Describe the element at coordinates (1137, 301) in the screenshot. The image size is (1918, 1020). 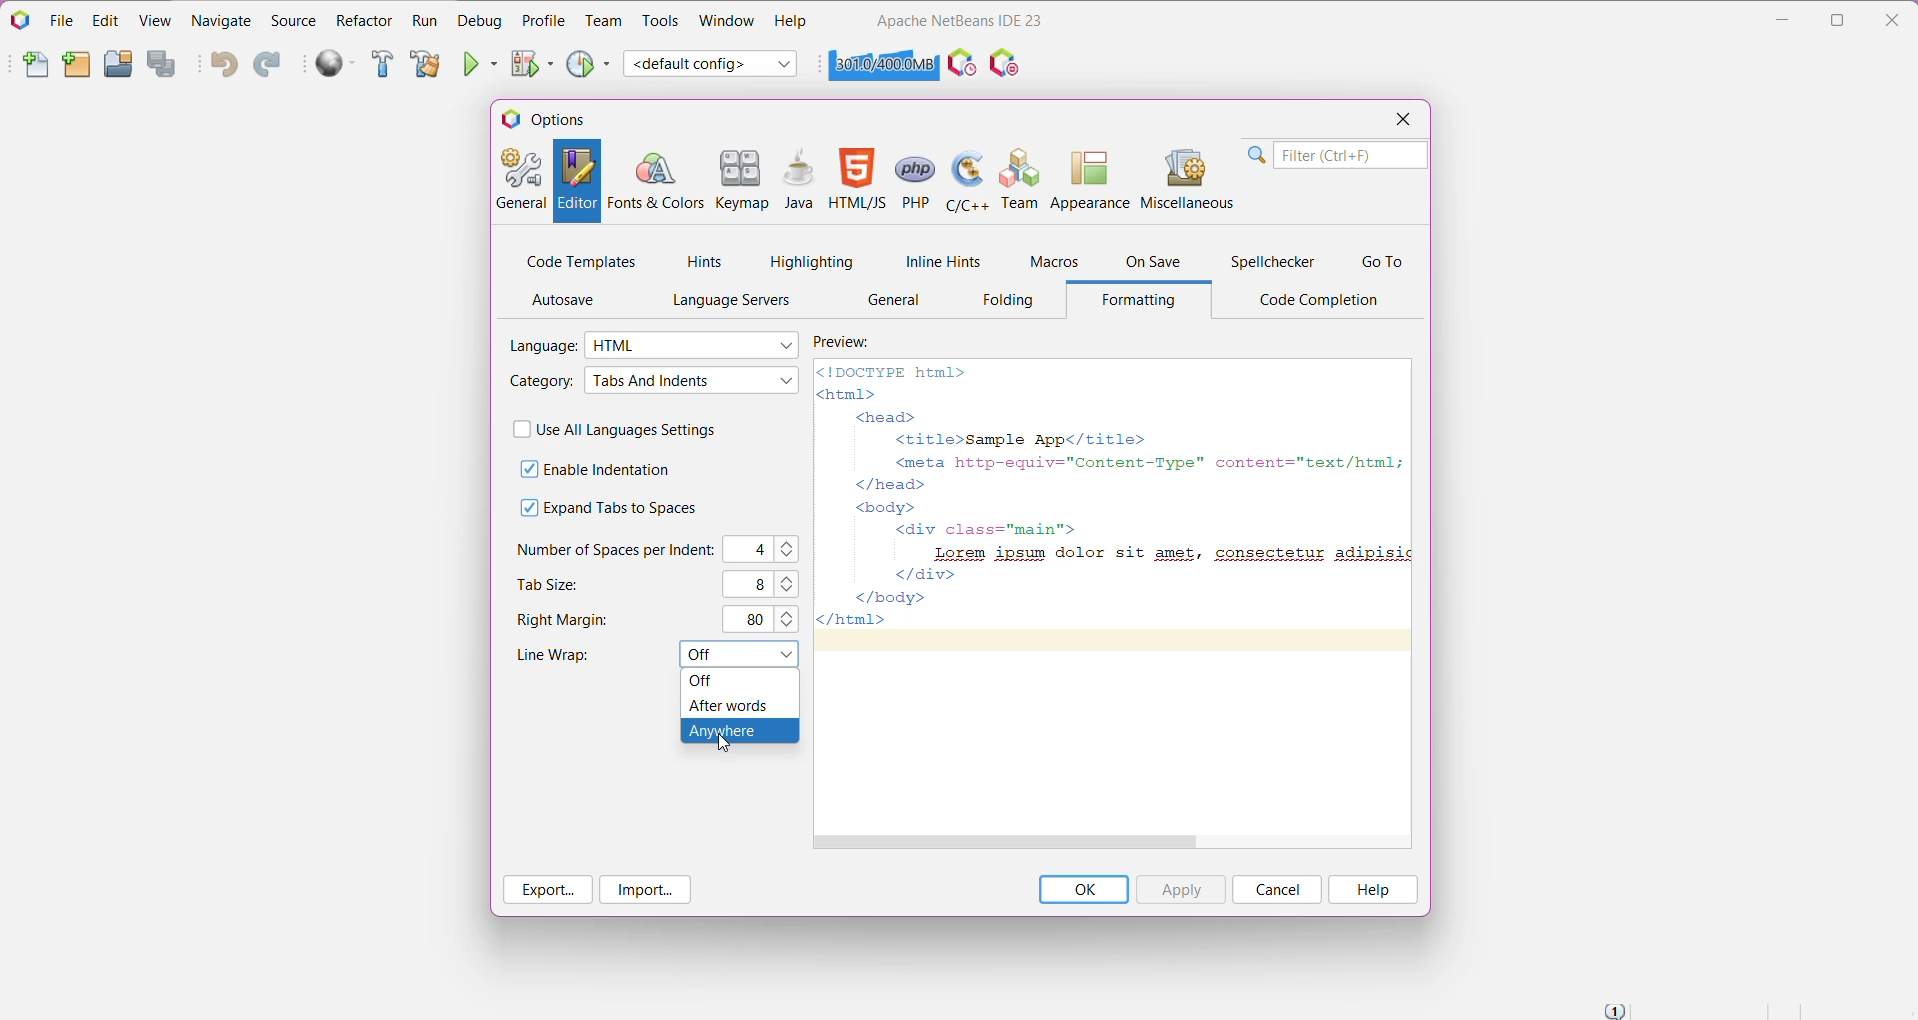
I see `Formatting Tab opened` at that location.